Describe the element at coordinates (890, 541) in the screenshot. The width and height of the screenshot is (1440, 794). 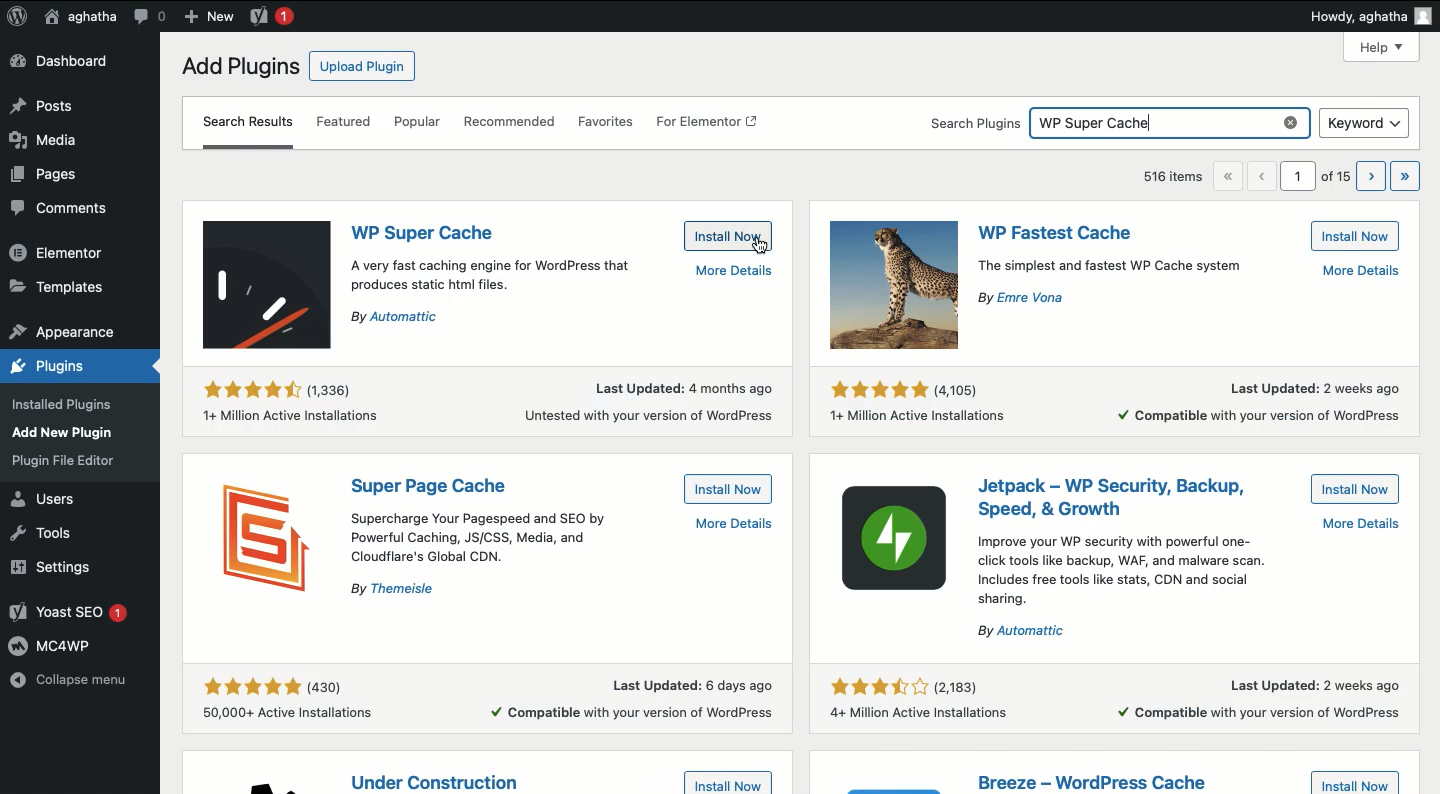
I see `Icon` at that location.